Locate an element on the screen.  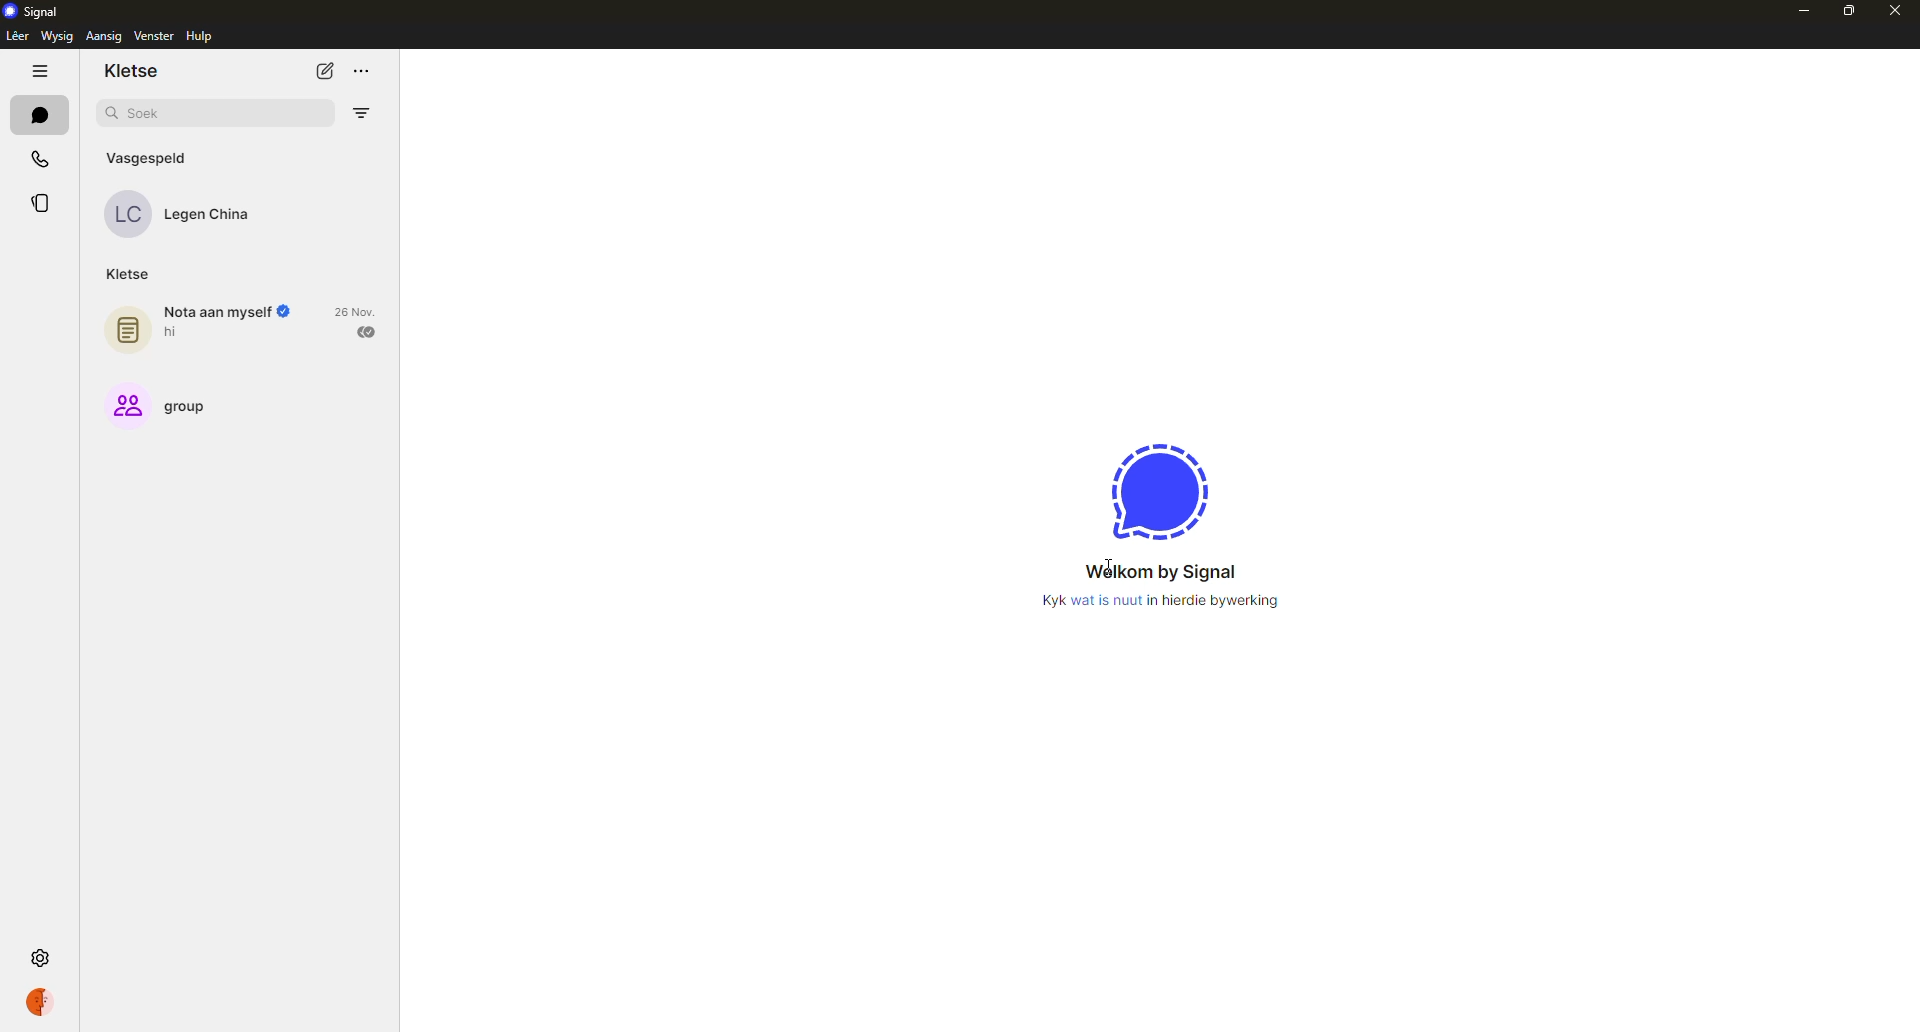
chats is located at coordinates (39, 114).